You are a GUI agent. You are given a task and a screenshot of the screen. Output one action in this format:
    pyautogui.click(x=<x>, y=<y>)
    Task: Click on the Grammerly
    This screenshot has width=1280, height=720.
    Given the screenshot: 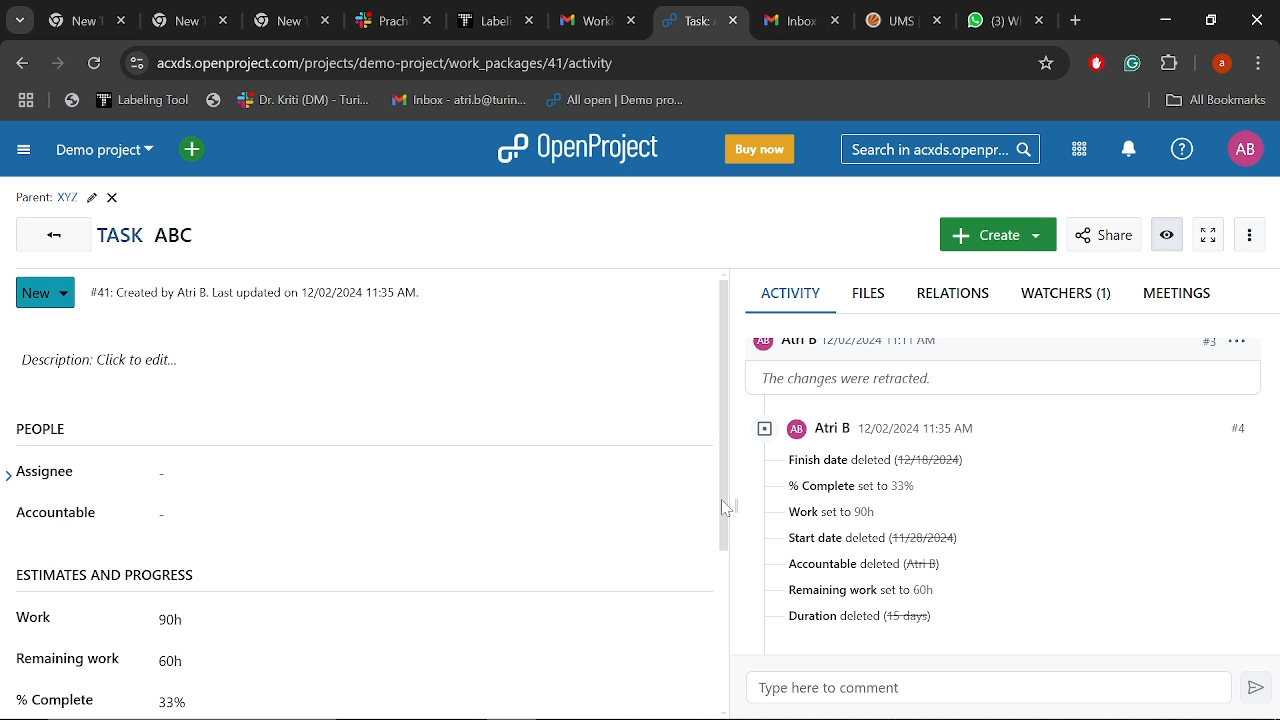 What is the action you would take?
    pyautogui.click(x=1132, y=64)
    